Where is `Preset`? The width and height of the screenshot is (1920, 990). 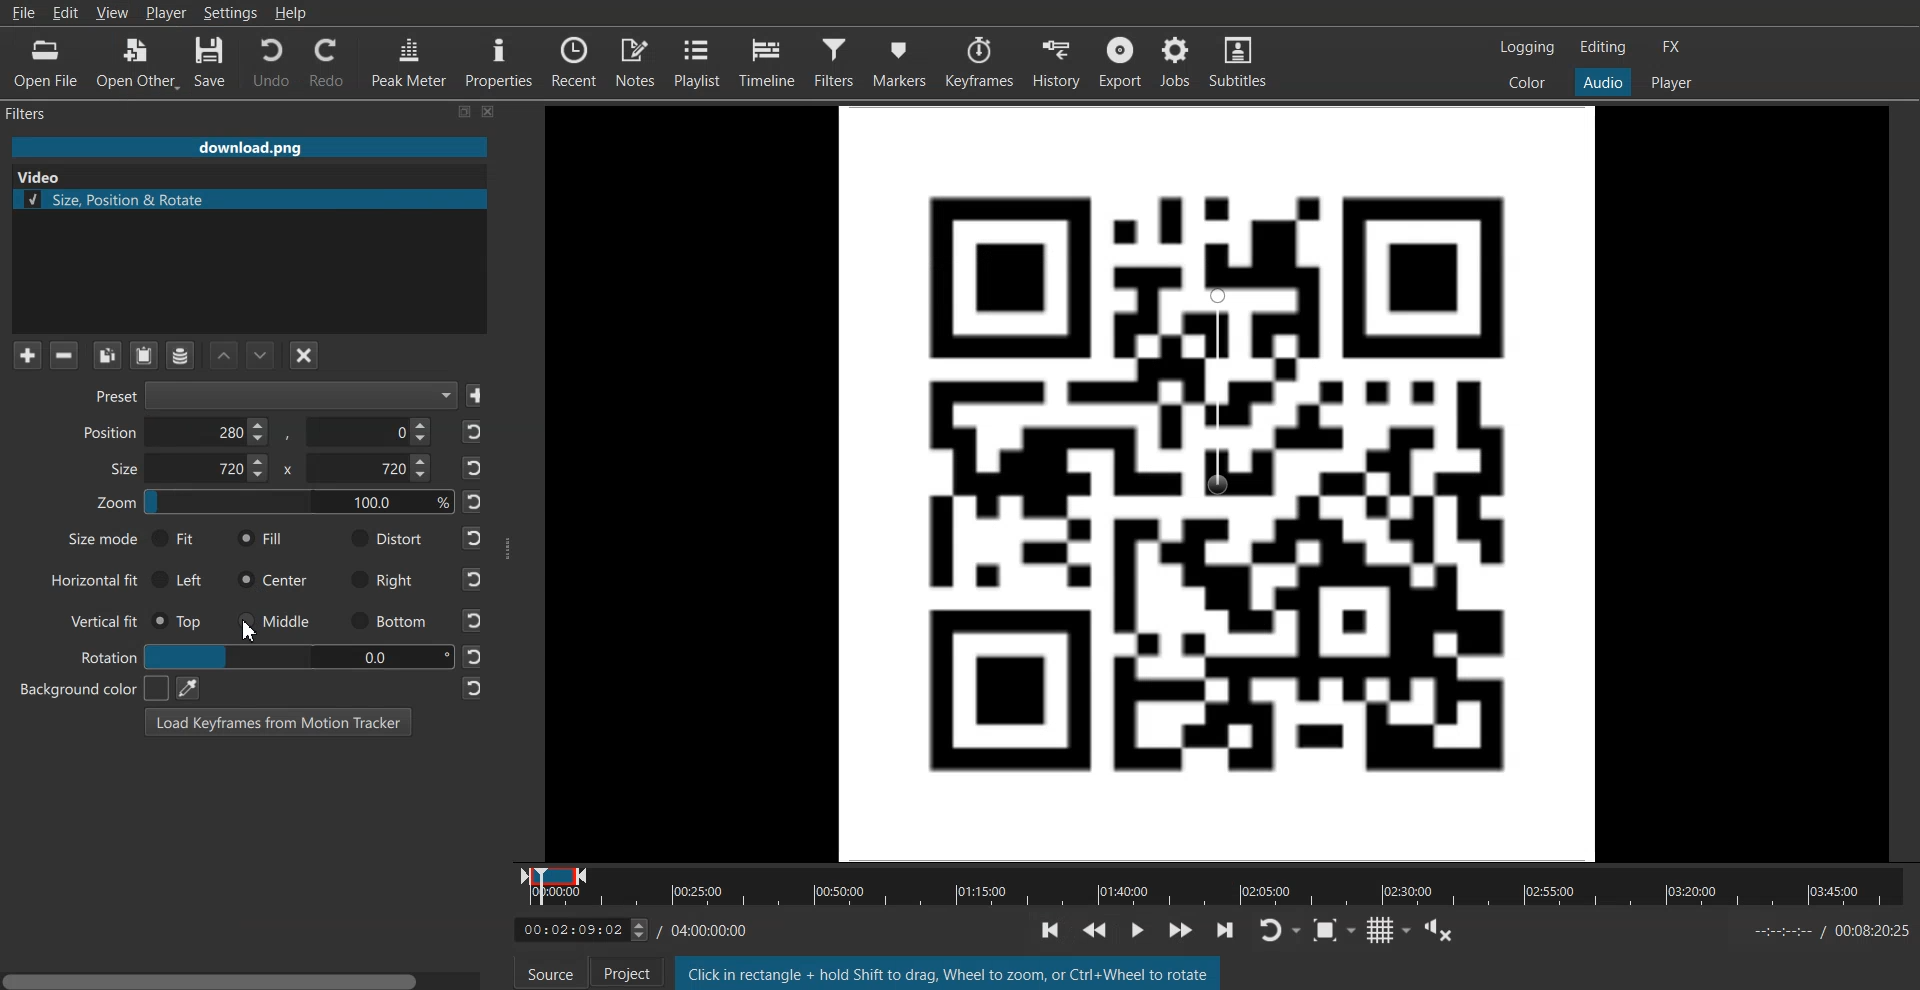 Preset is located at coordinates (269, 397).